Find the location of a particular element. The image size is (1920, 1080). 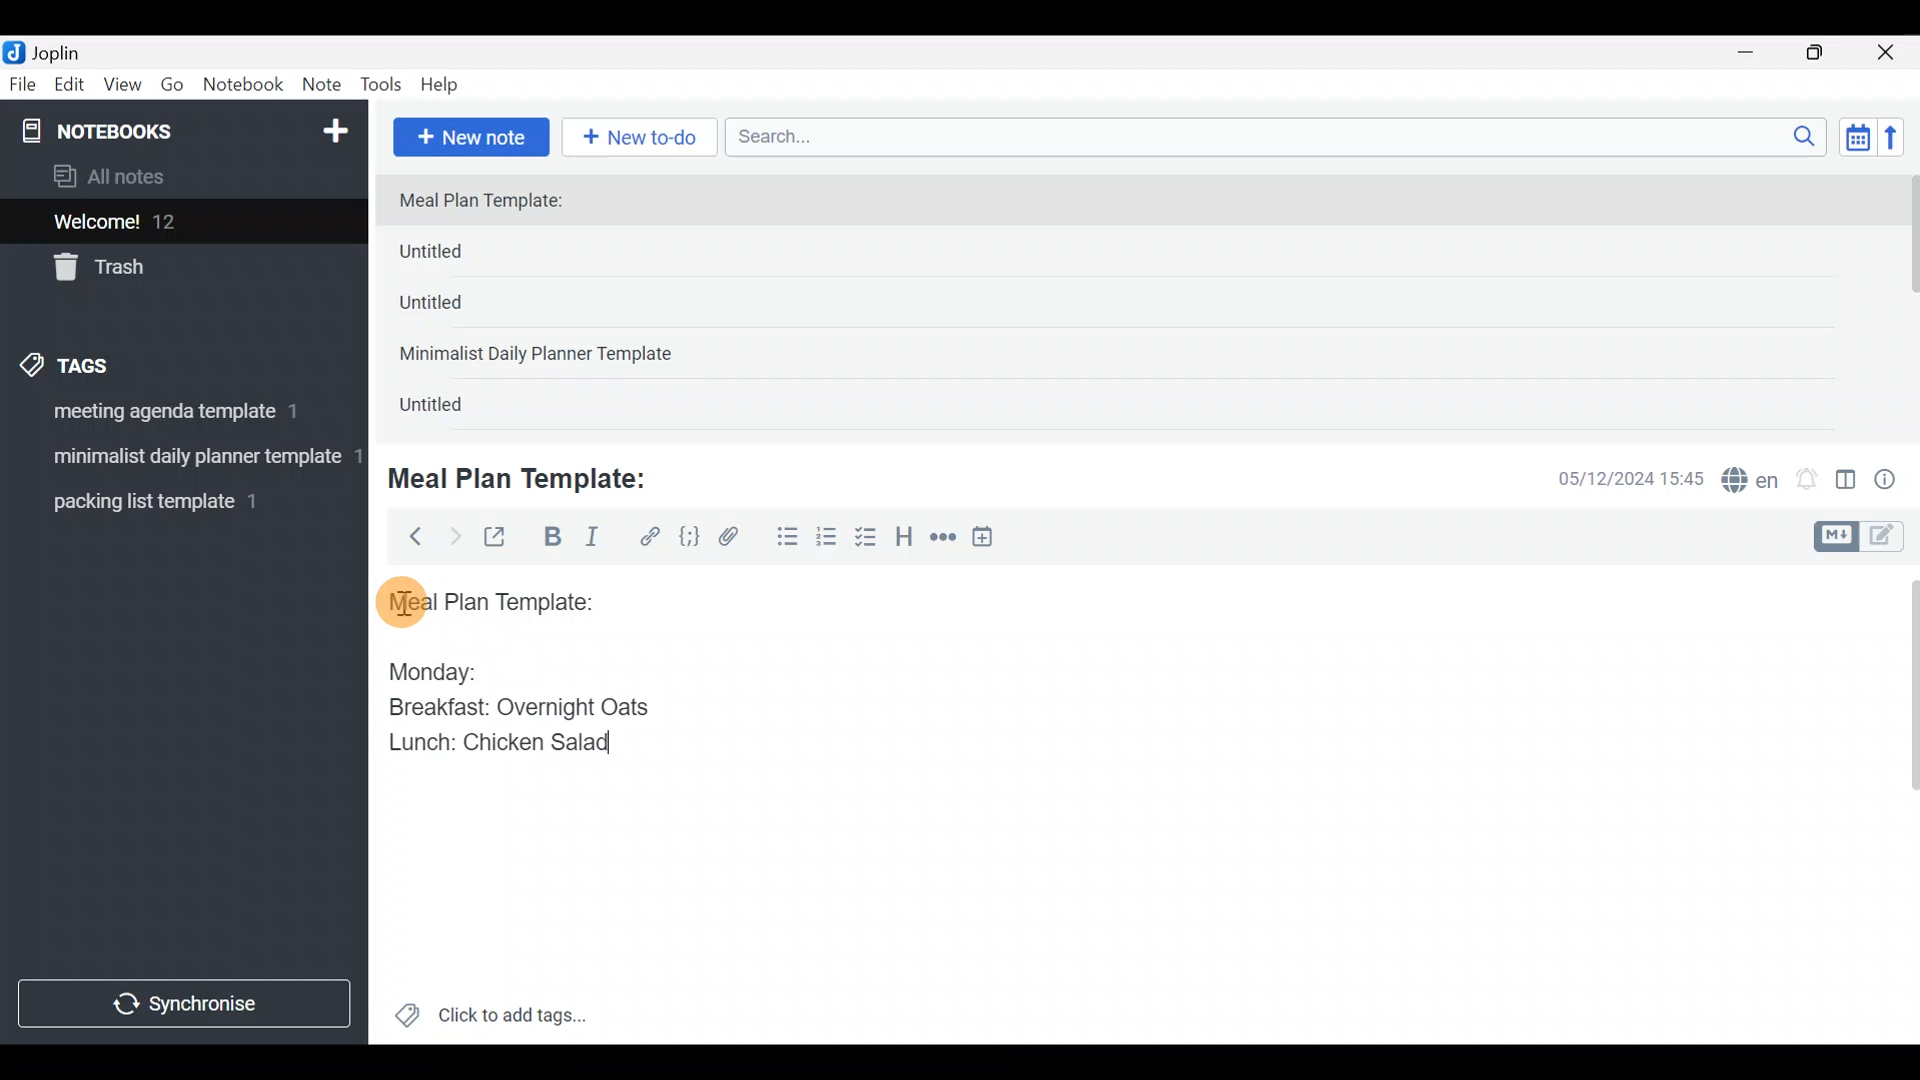

Toggle external editing is located at coordinates (502, 538).